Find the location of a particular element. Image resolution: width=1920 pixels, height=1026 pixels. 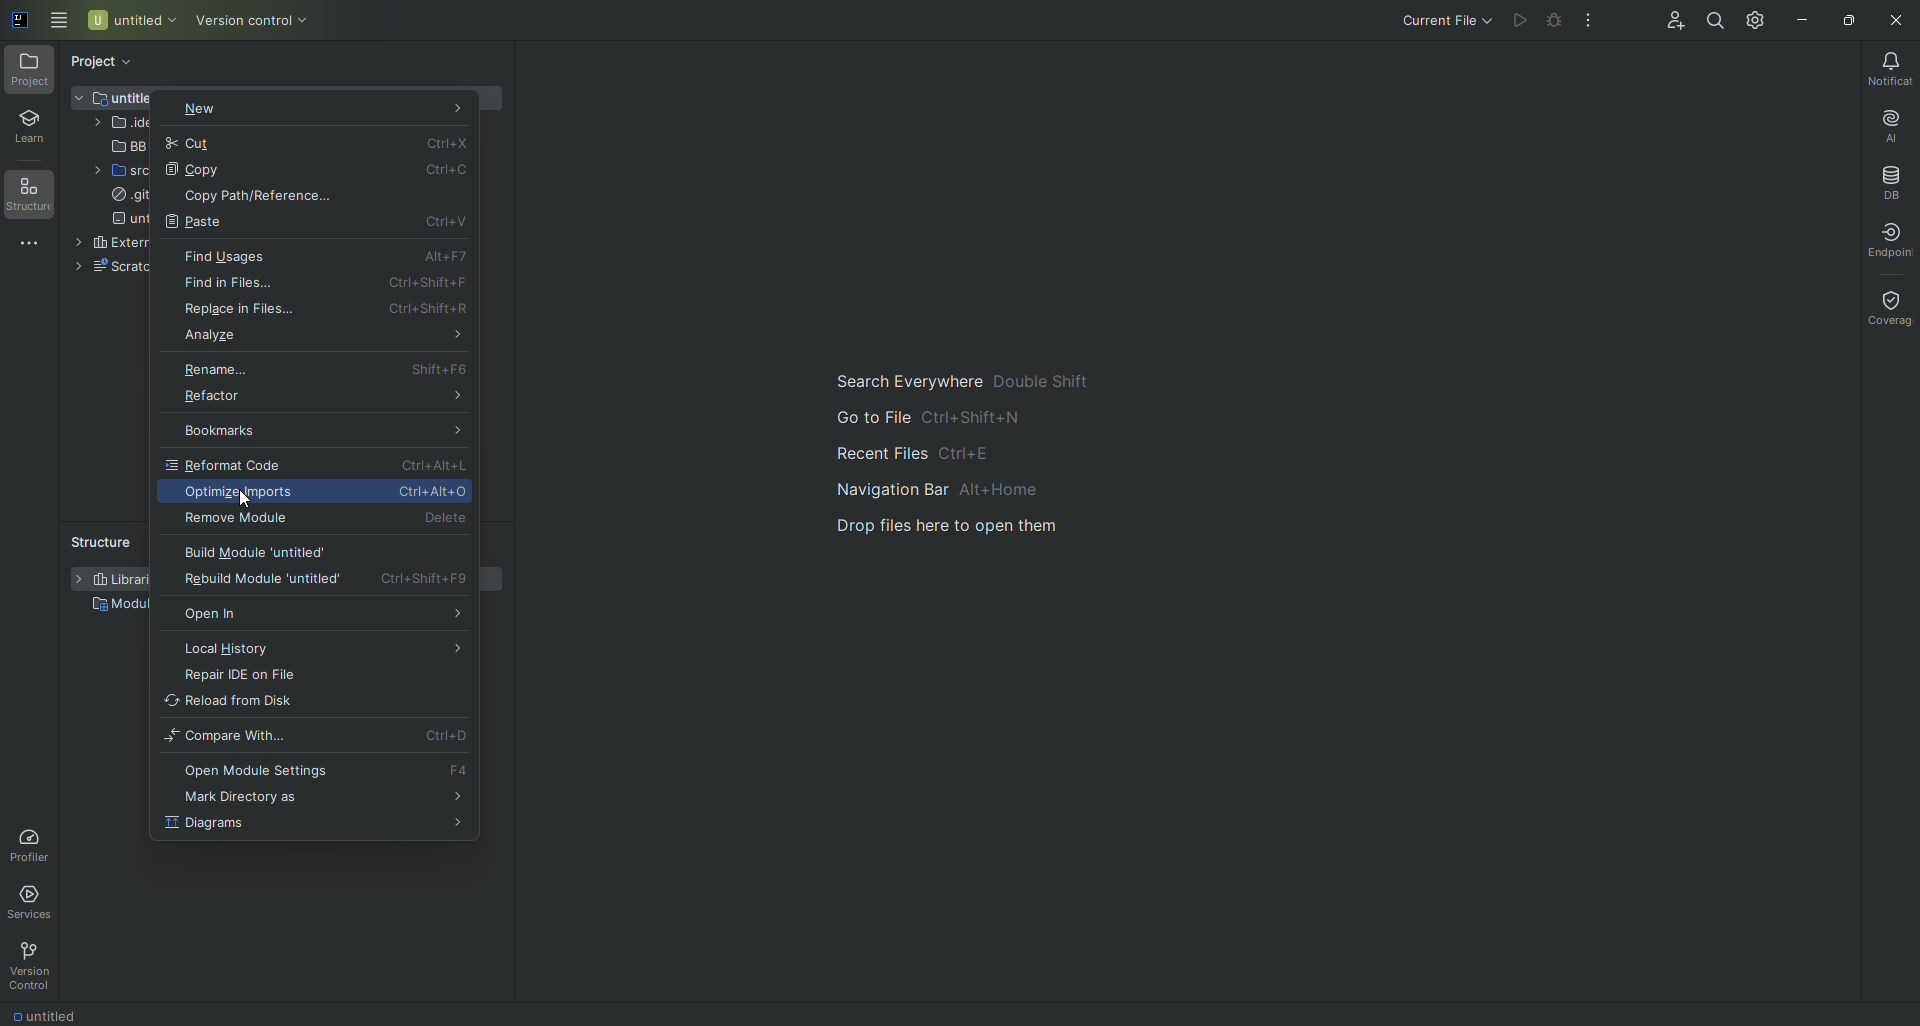

.gitigmore is located at coordinates (124, 197).